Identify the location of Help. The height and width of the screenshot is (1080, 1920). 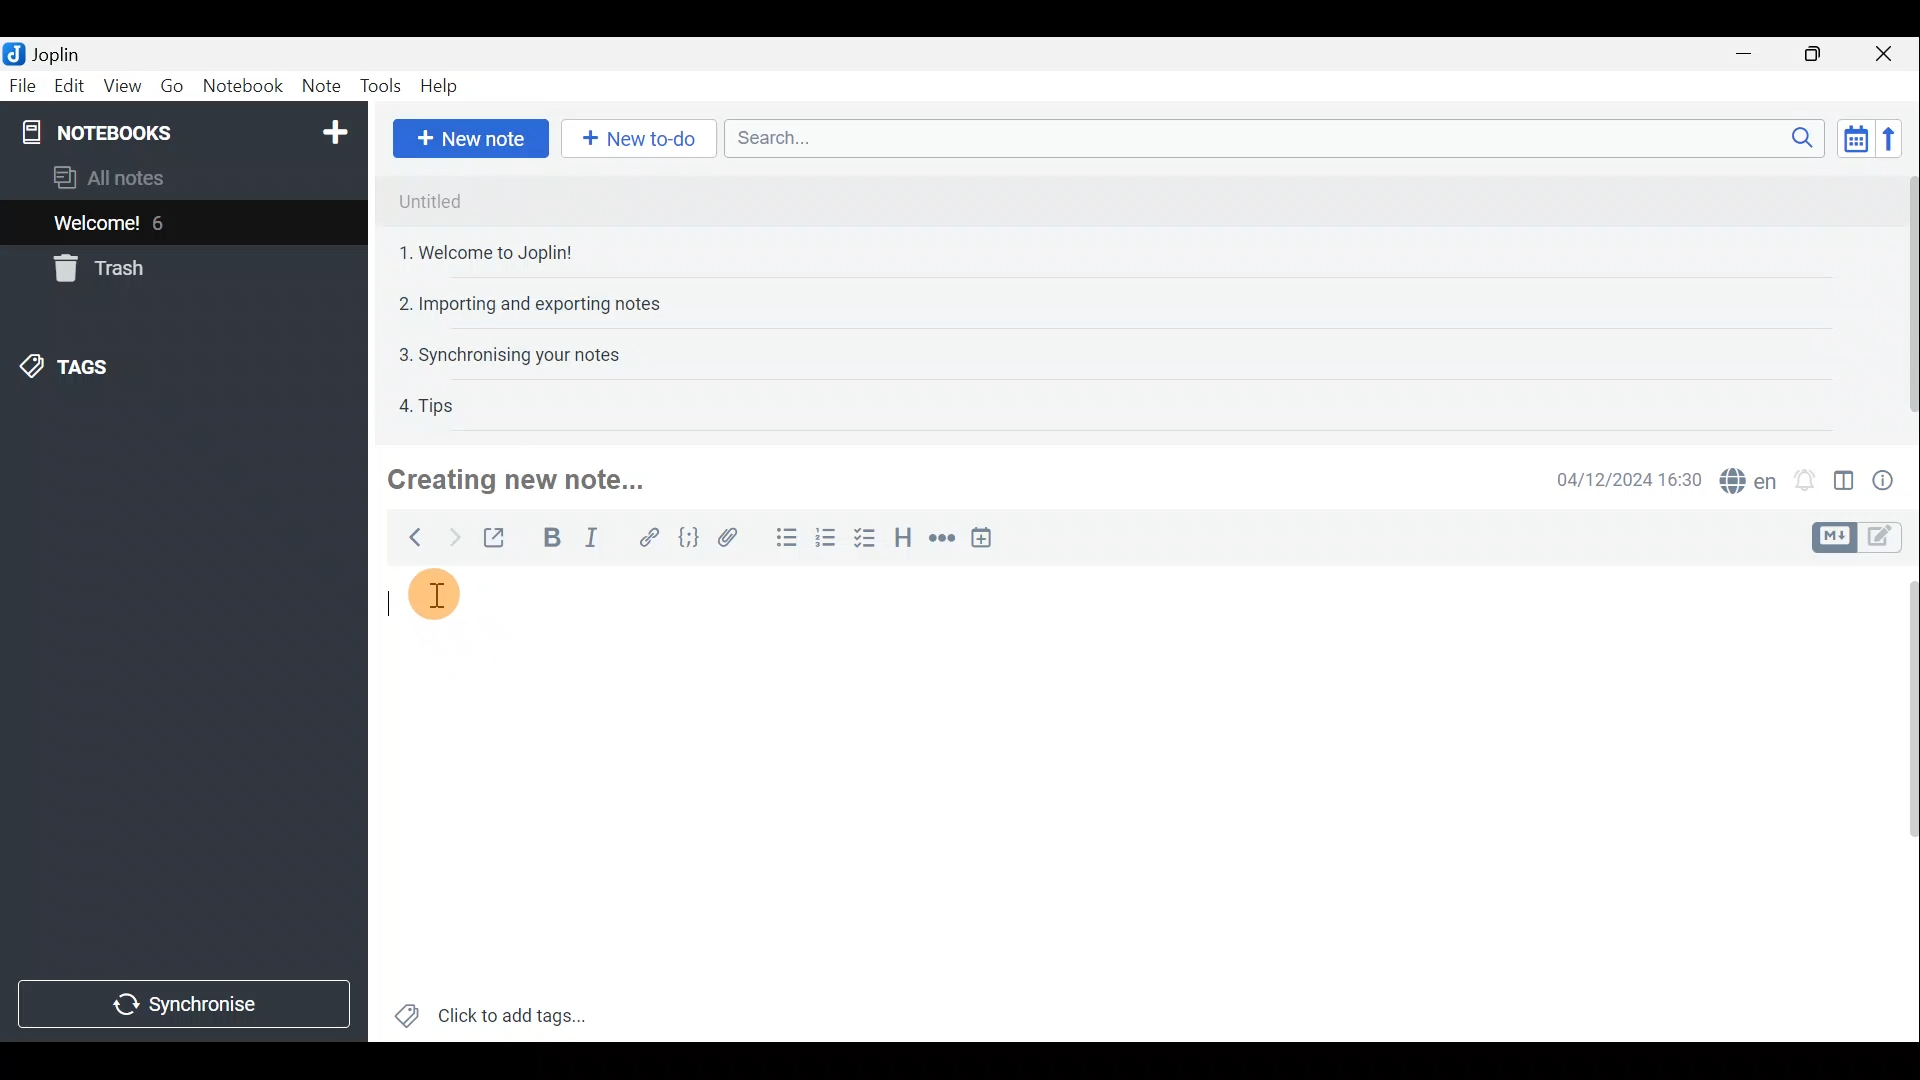
(443, 86).